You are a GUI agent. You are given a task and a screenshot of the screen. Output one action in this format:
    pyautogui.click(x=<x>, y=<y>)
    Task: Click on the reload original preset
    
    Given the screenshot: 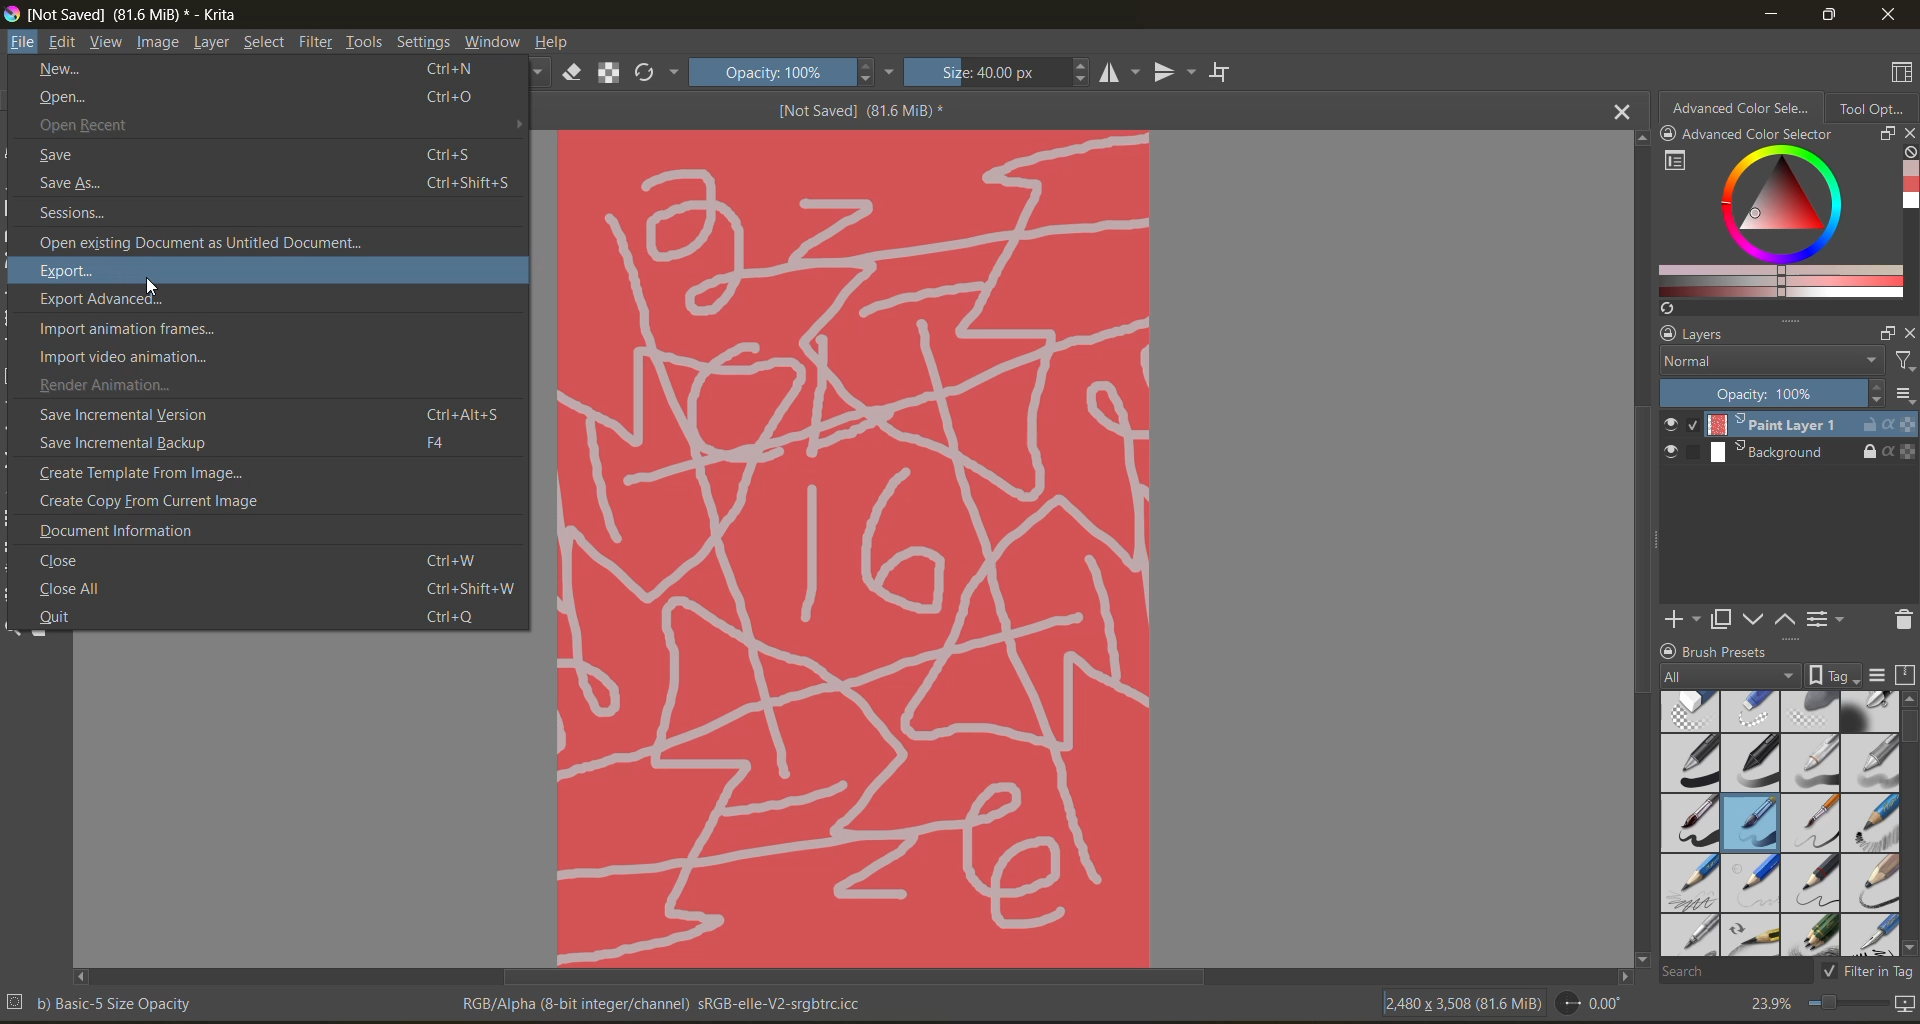 What is the action you would take?
    pyautogui.click(x=653, y=72)
    